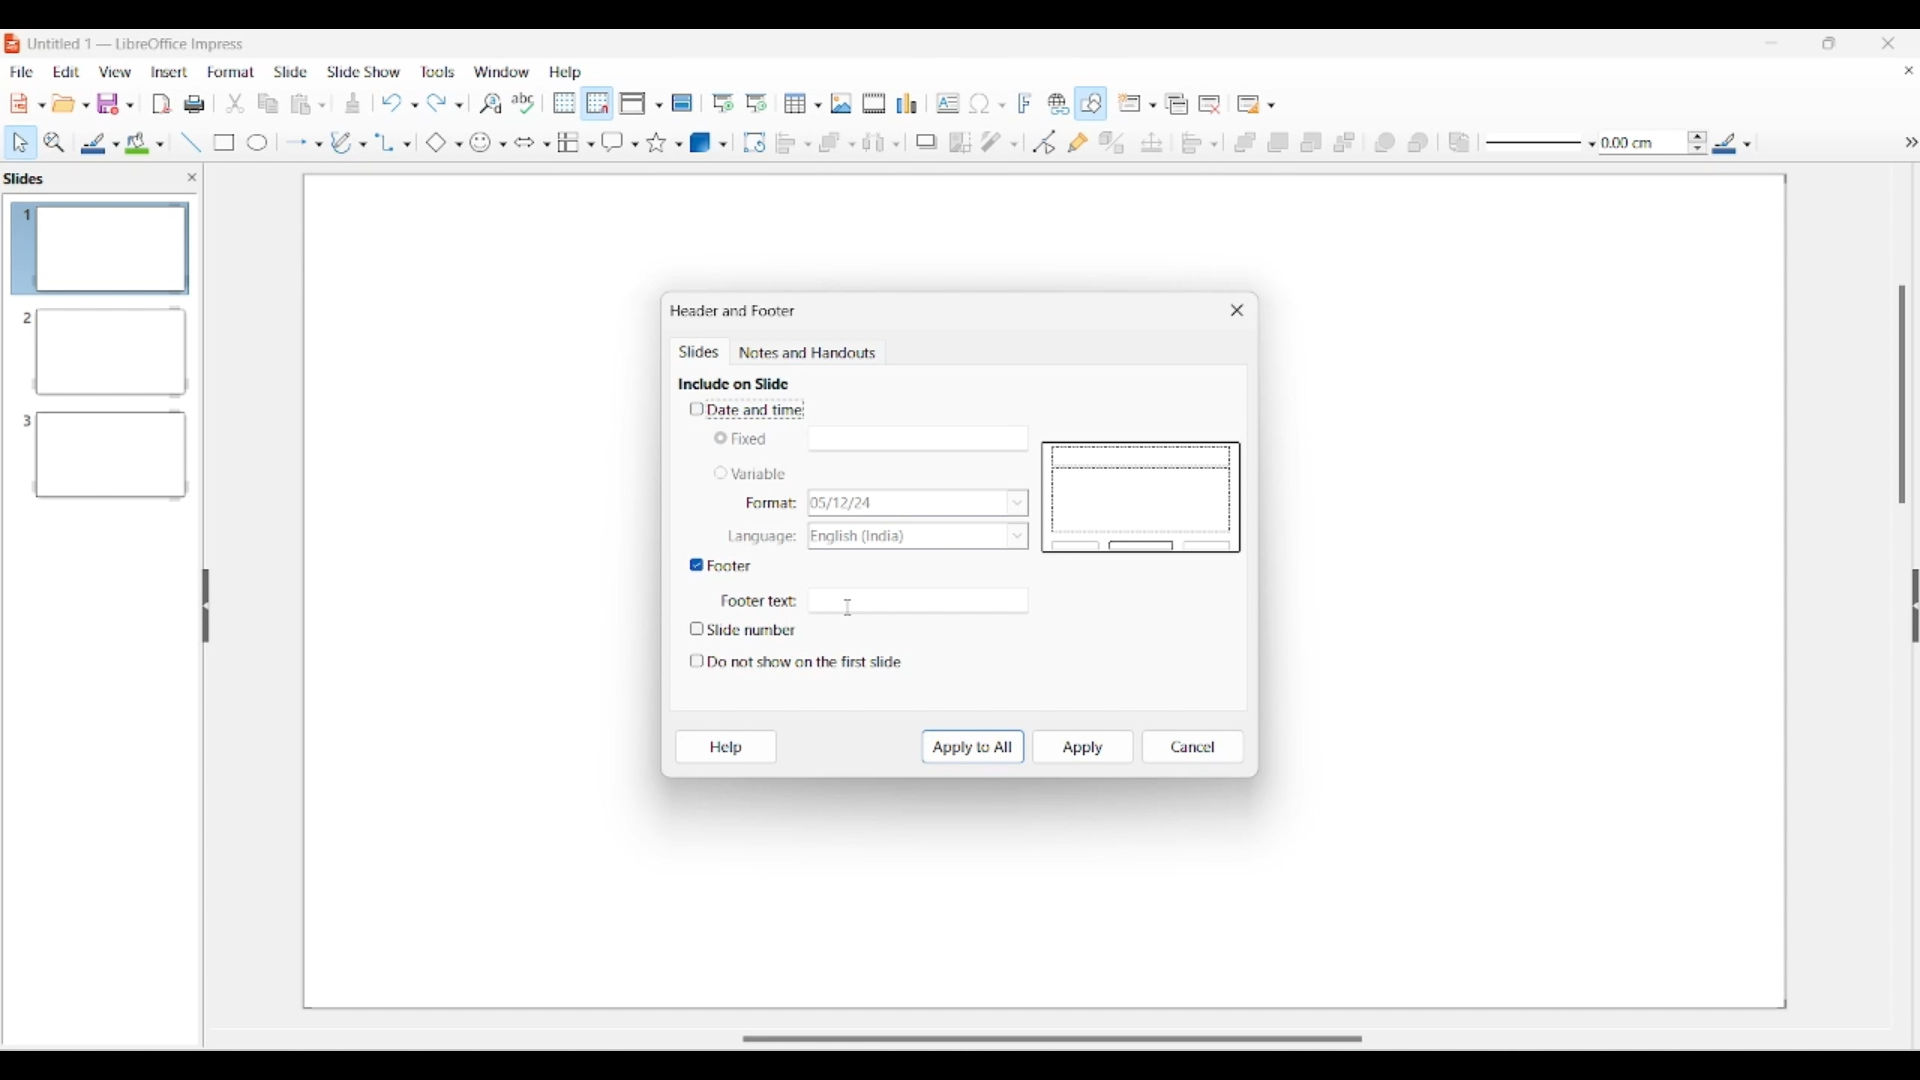 This screenshot has width=1920, height=1080. Describe the element at coordinates (353, 103) in the screenshot. I see `Download` at that location.